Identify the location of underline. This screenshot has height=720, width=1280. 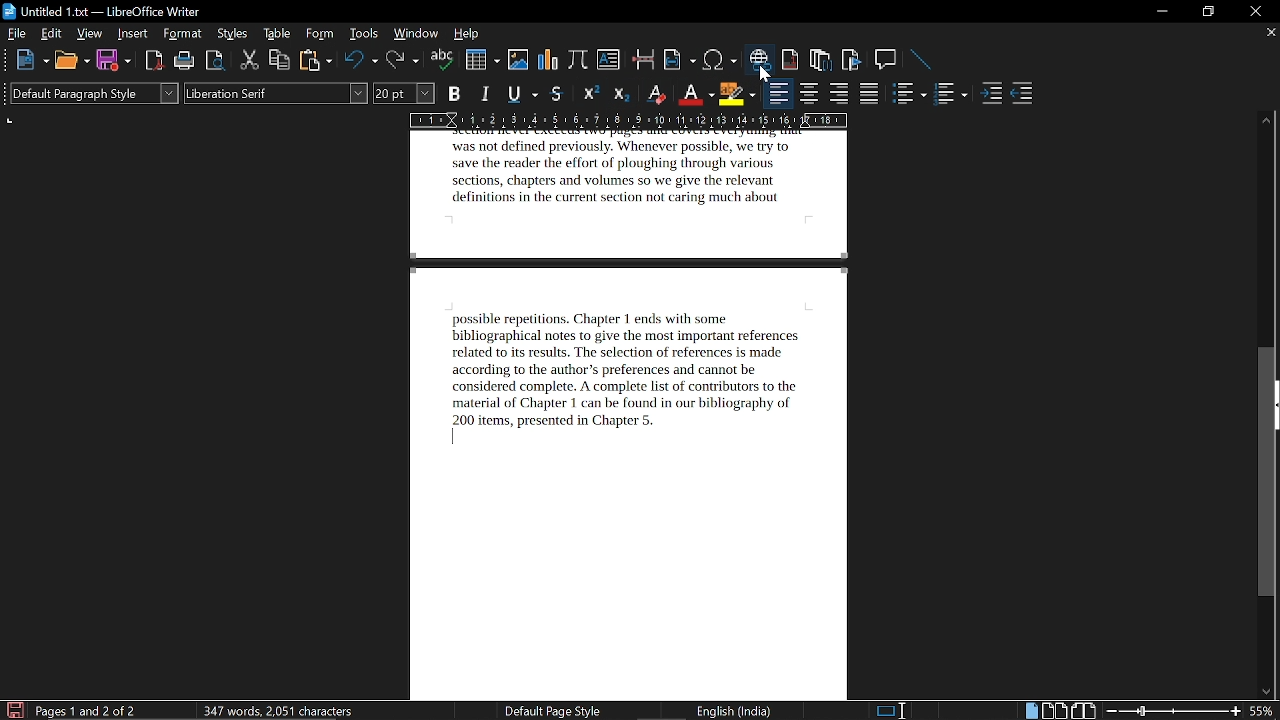
(522, 93).